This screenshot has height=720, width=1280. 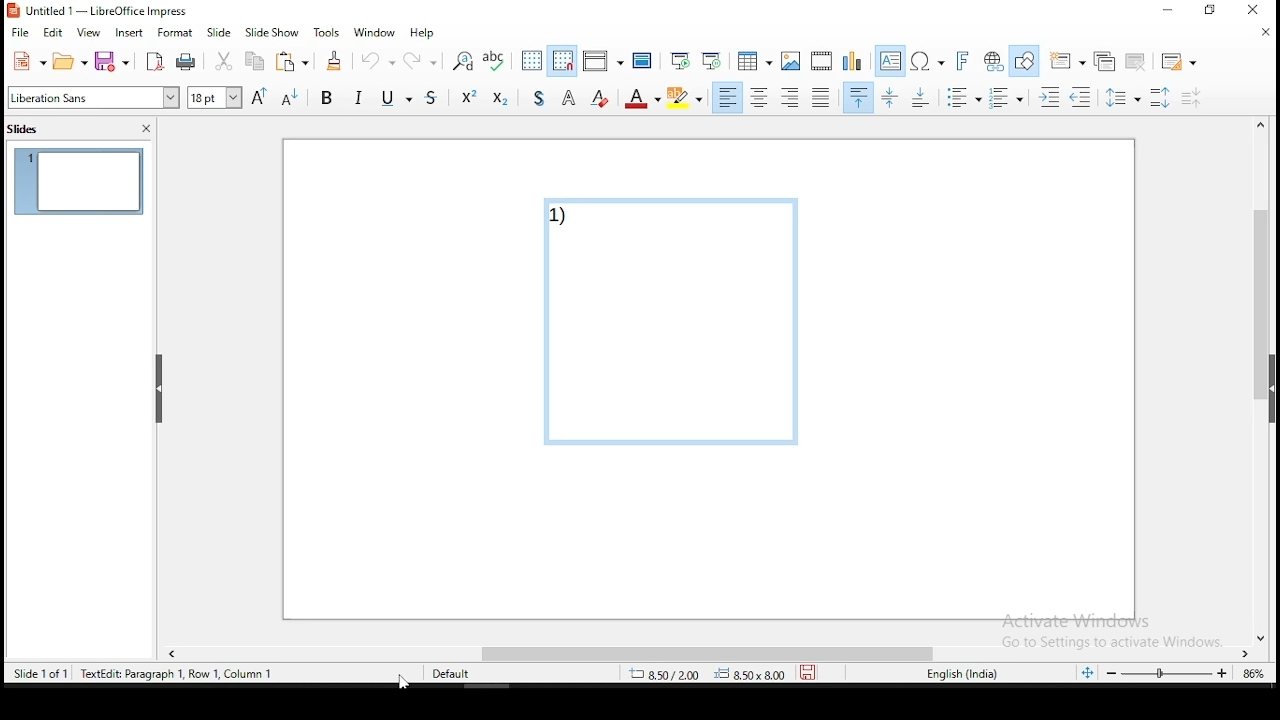 What do you see at coordinates (1087, 672) in the screenshot?
I see `fit slide to current window` at bounding box center [1087, 672].